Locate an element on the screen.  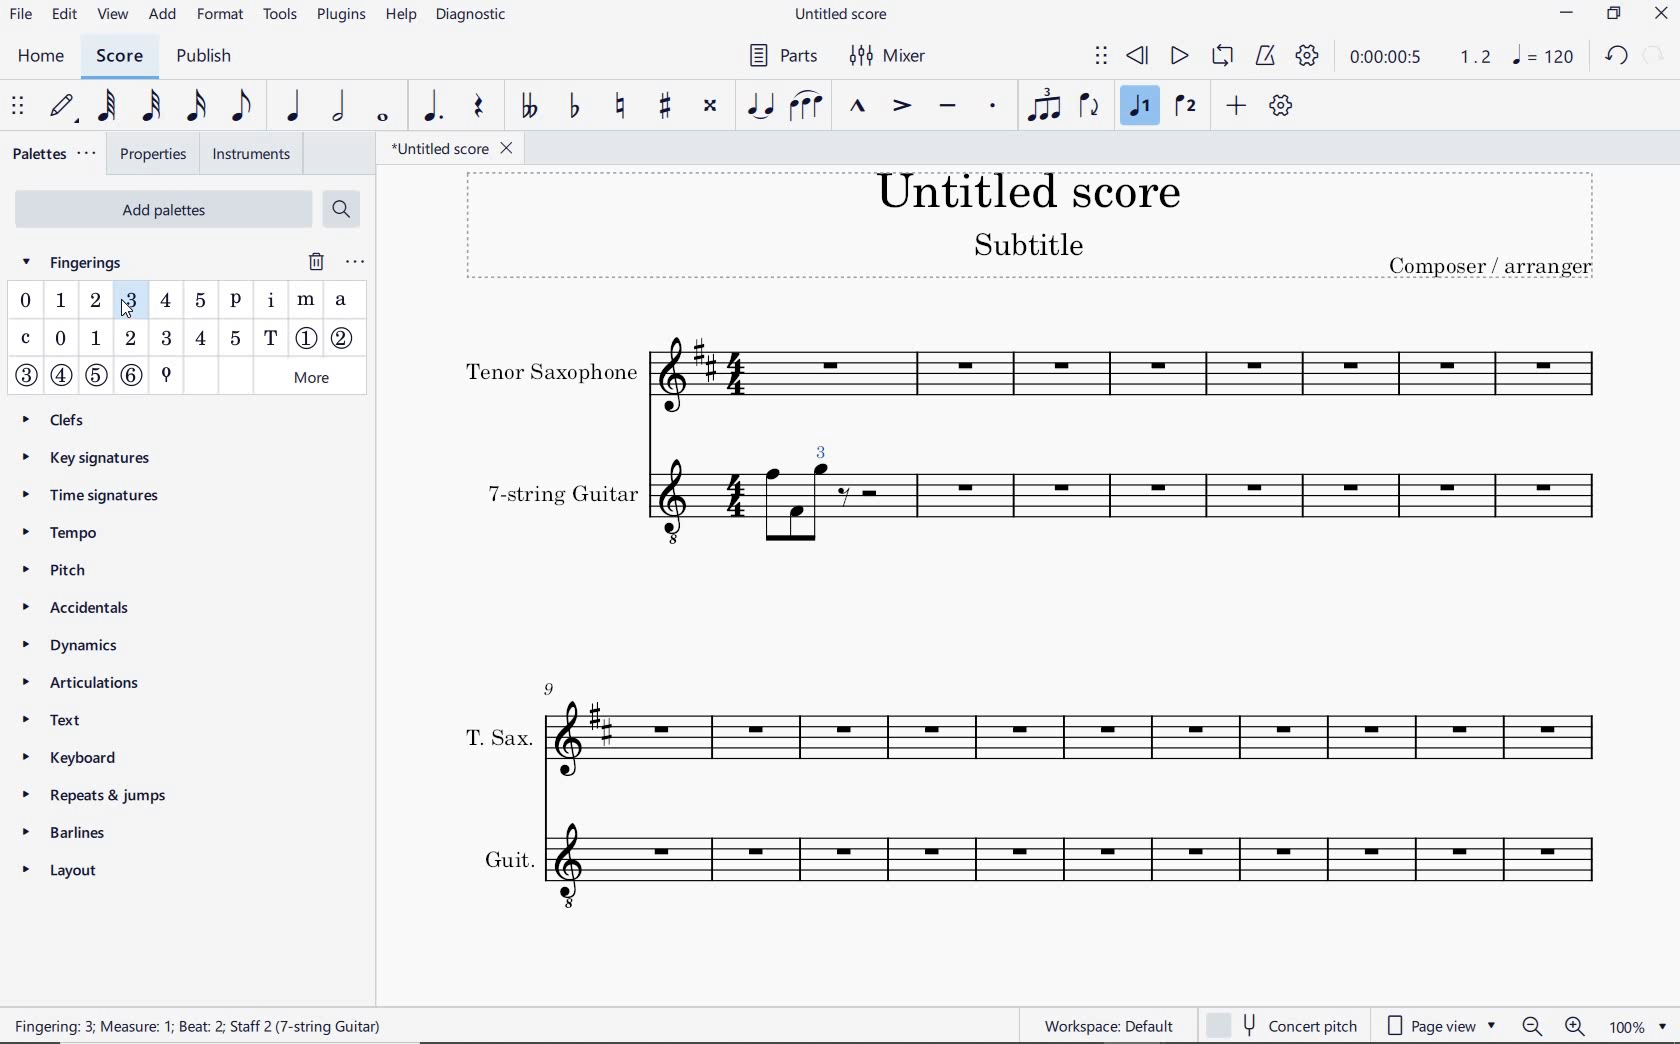
SELECT TO MOVE is located at coordinates (1103, 57).